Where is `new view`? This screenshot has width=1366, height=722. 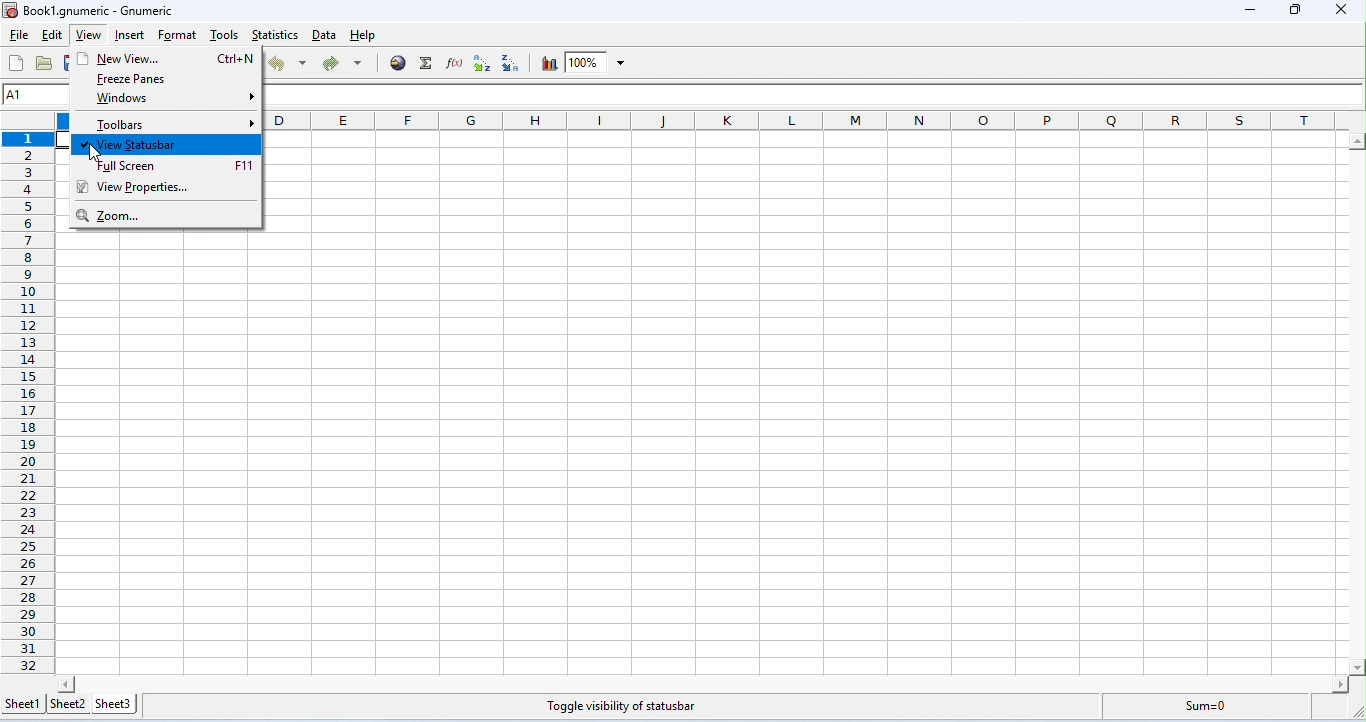
new view is located at coordinates (166, 58).